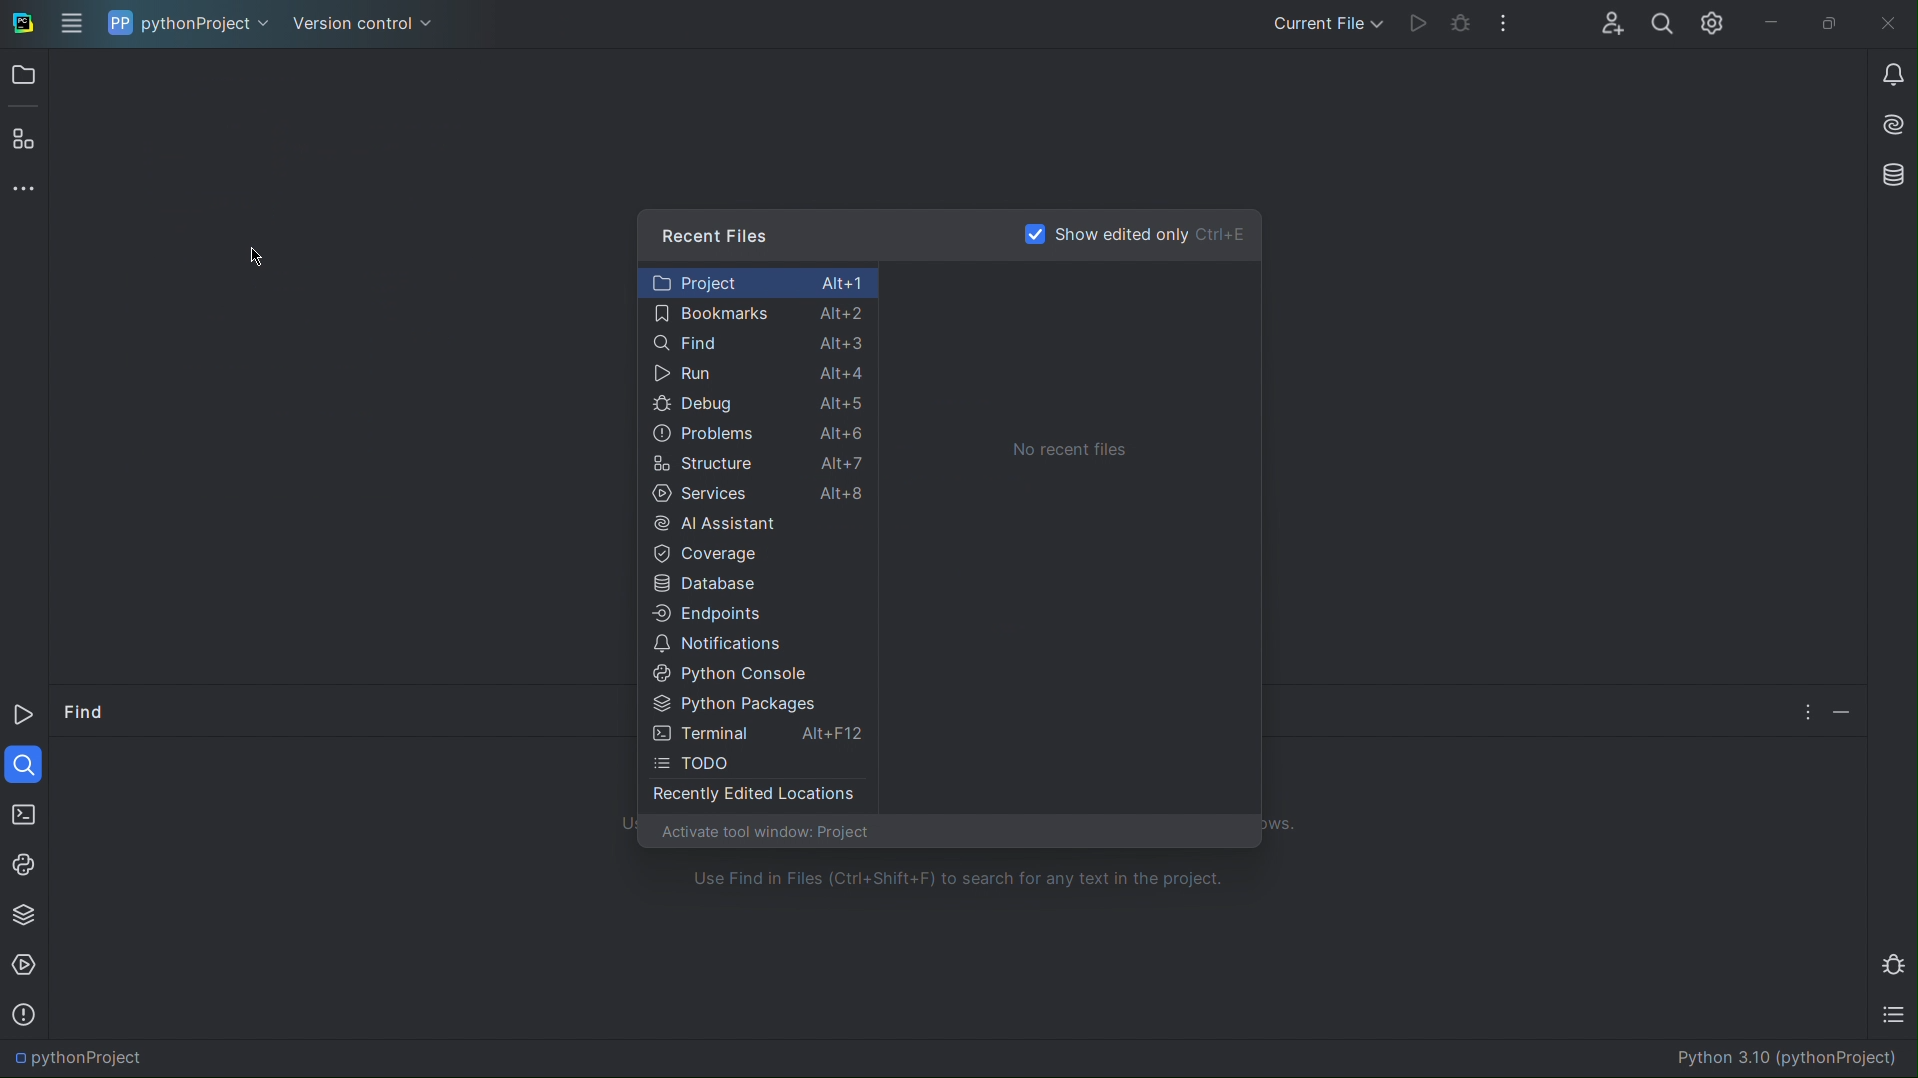 Image resolution: width=1918 pixels, height=1078 pixels. What do you see at coordinates (24, 762) in the screenshot?
I see `Find` at bounding box center [24, 762].